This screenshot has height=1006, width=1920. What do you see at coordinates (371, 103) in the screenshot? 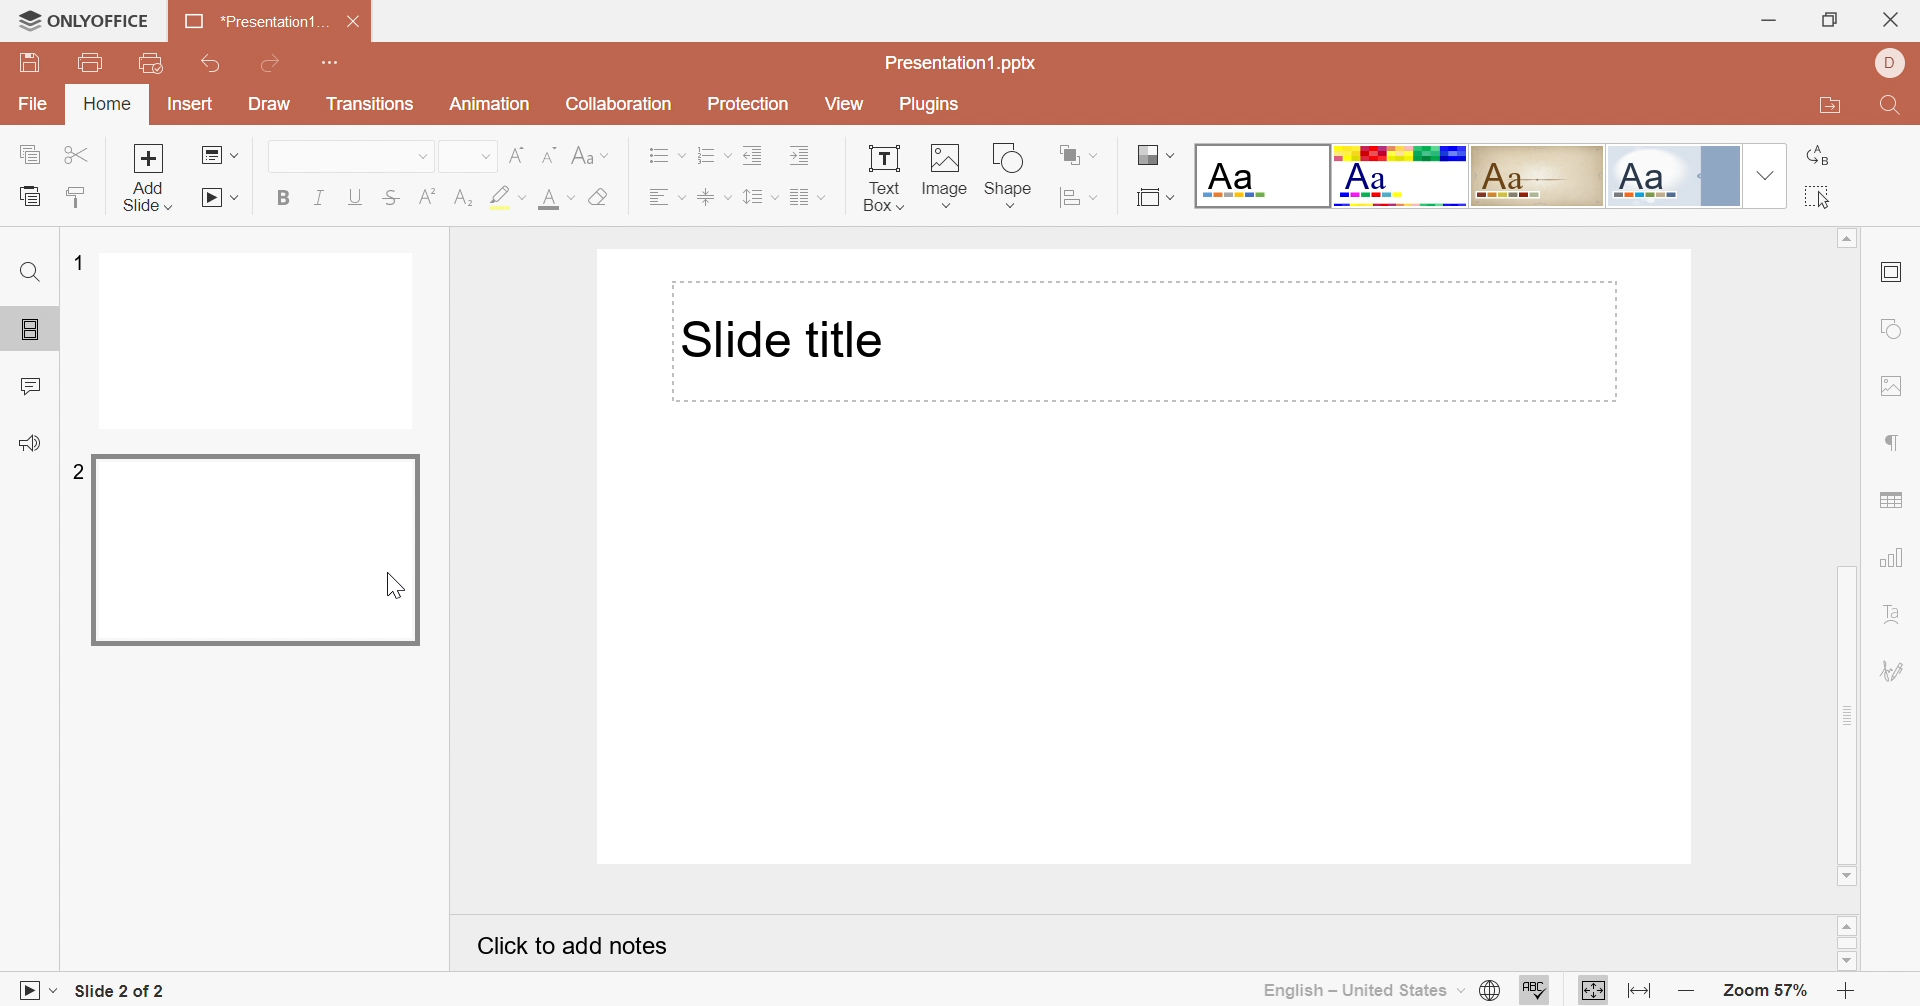
I see `Transition` at bounding box center [371, 103].